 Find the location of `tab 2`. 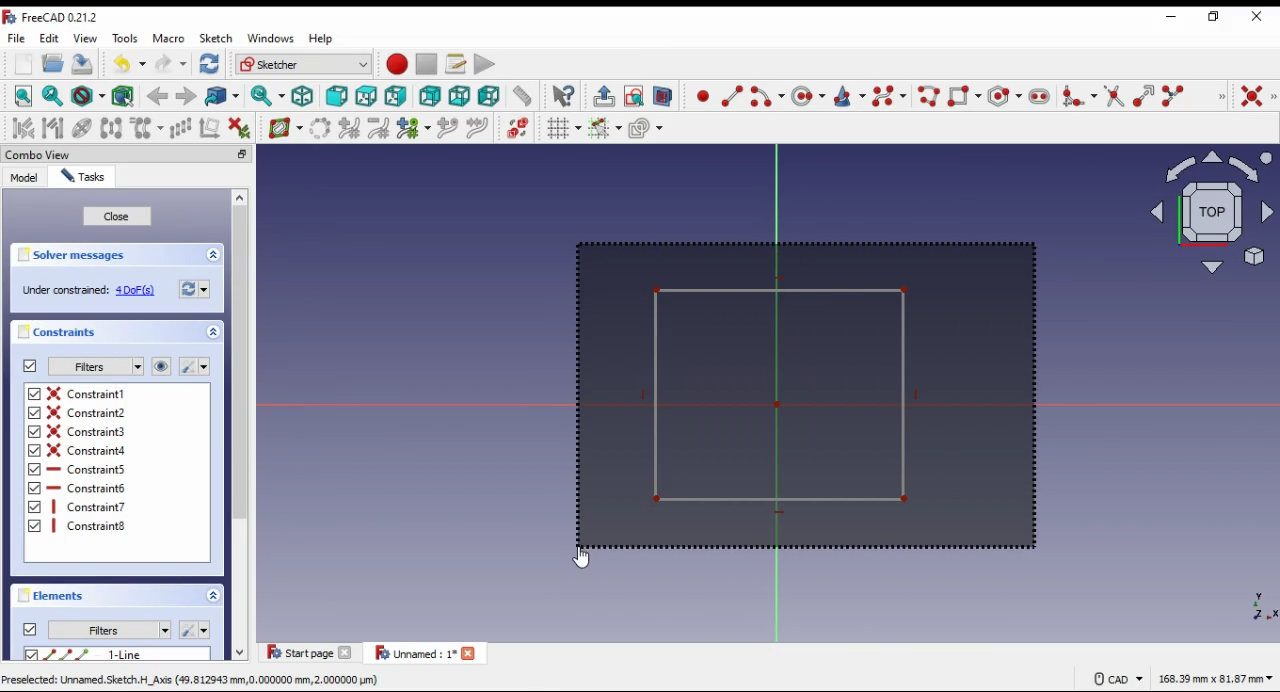

tab 2 is located at coordinates (426, 653).